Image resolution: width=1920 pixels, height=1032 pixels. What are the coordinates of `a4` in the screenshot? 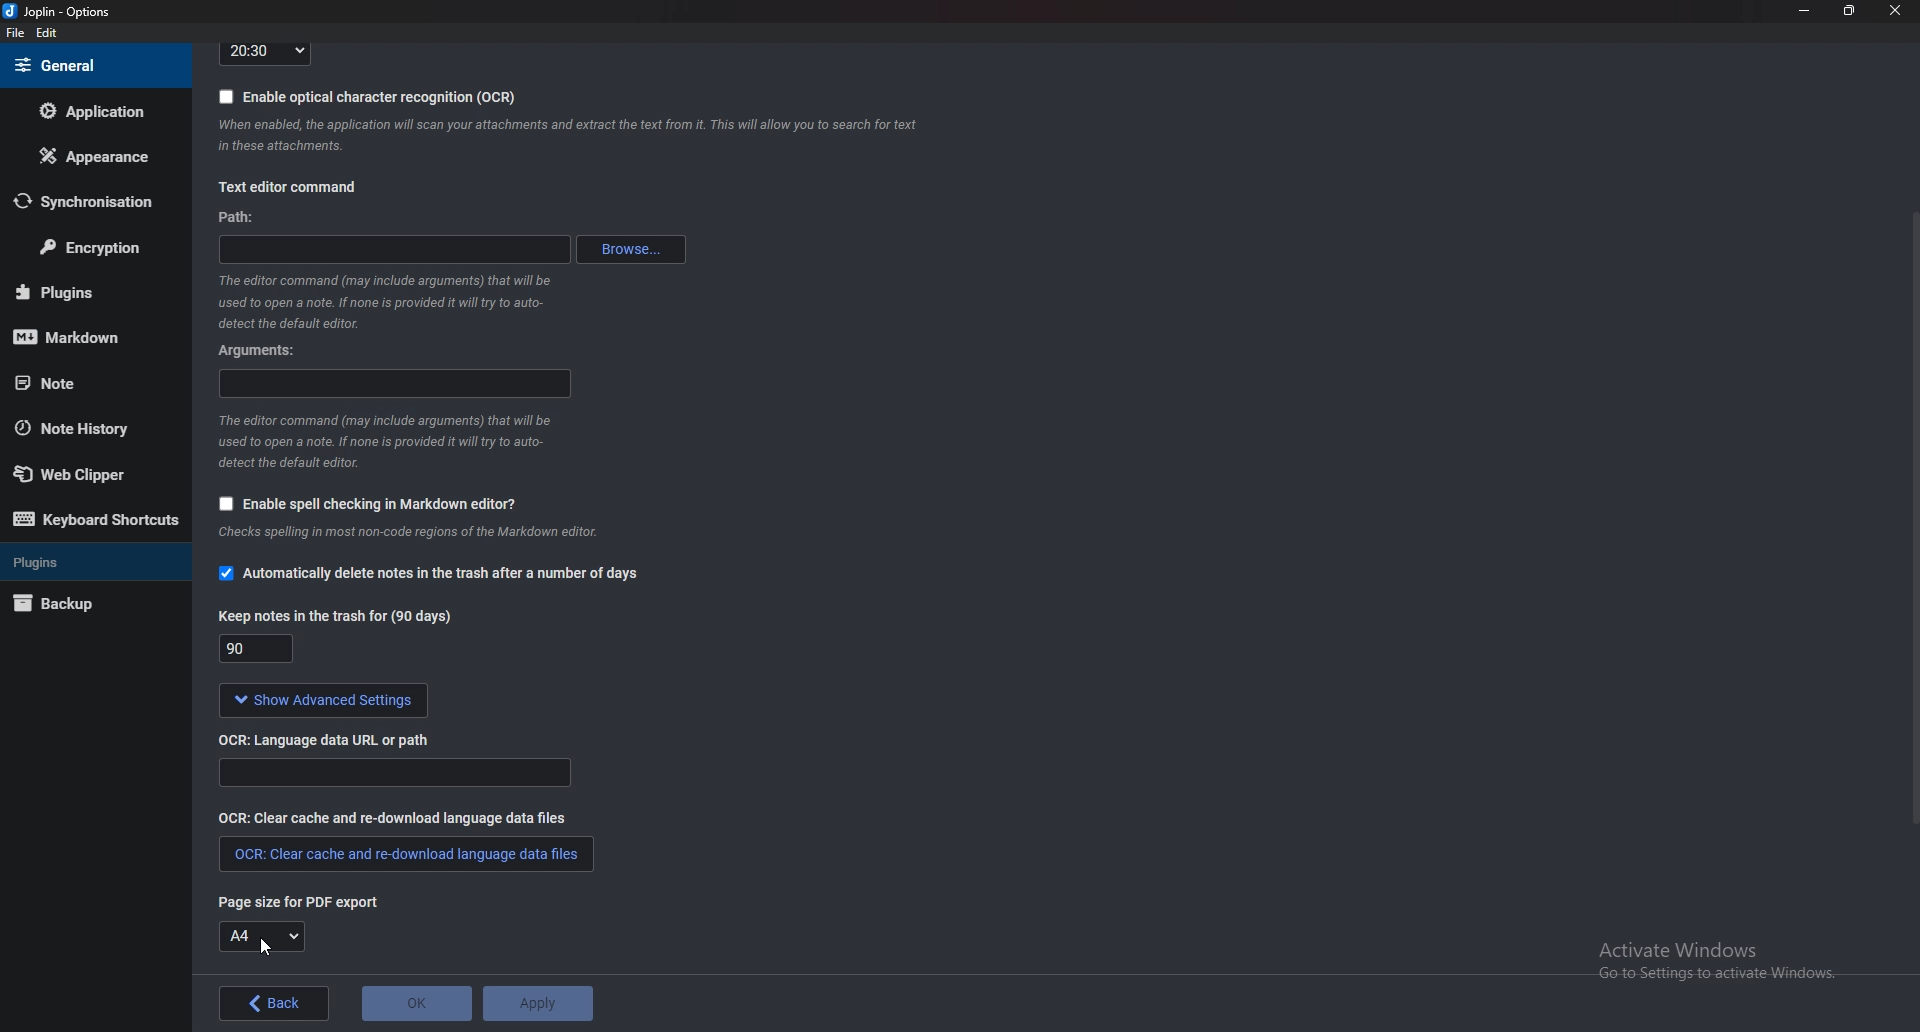 It's located at (263, 937).